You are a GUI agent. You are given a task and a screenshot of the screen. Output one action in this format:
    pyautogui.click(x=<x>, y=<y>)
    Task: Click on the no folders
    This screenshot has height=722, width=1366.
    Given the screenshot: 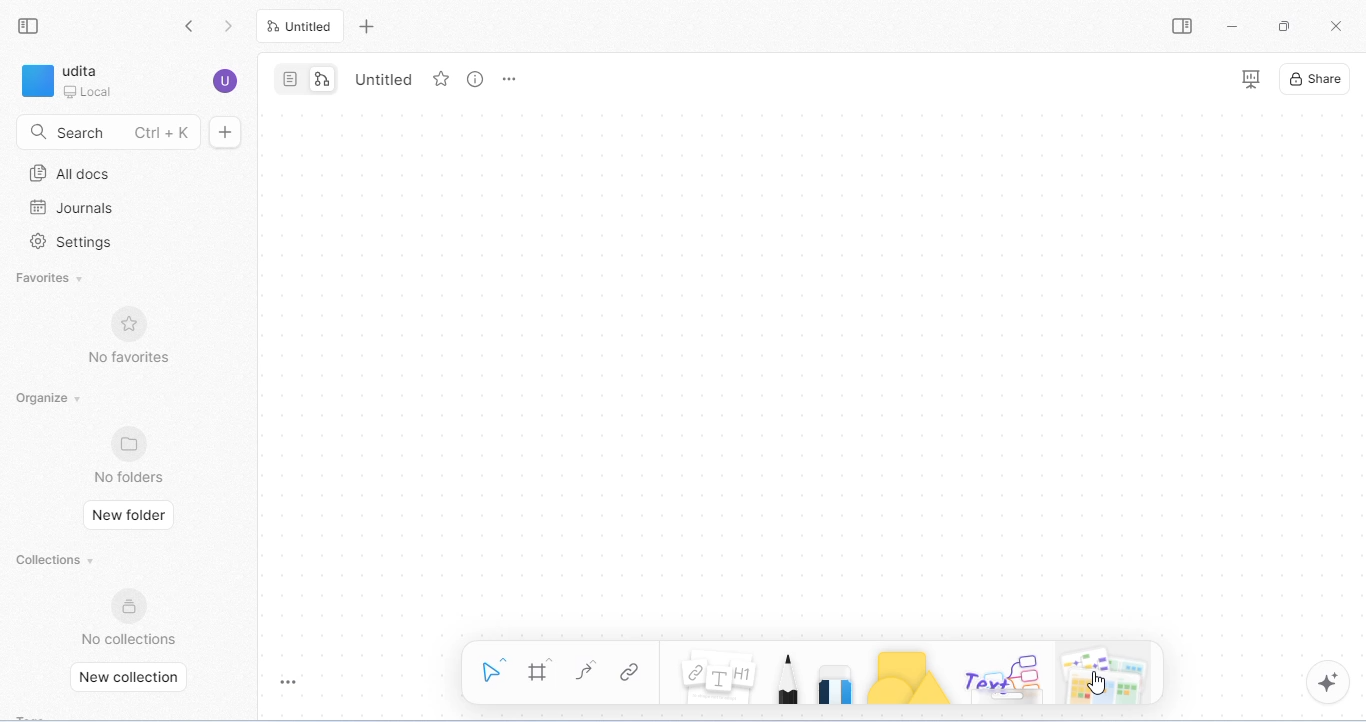 What is the action you would take?
    pyautogui.click(x=131, y=455)
    